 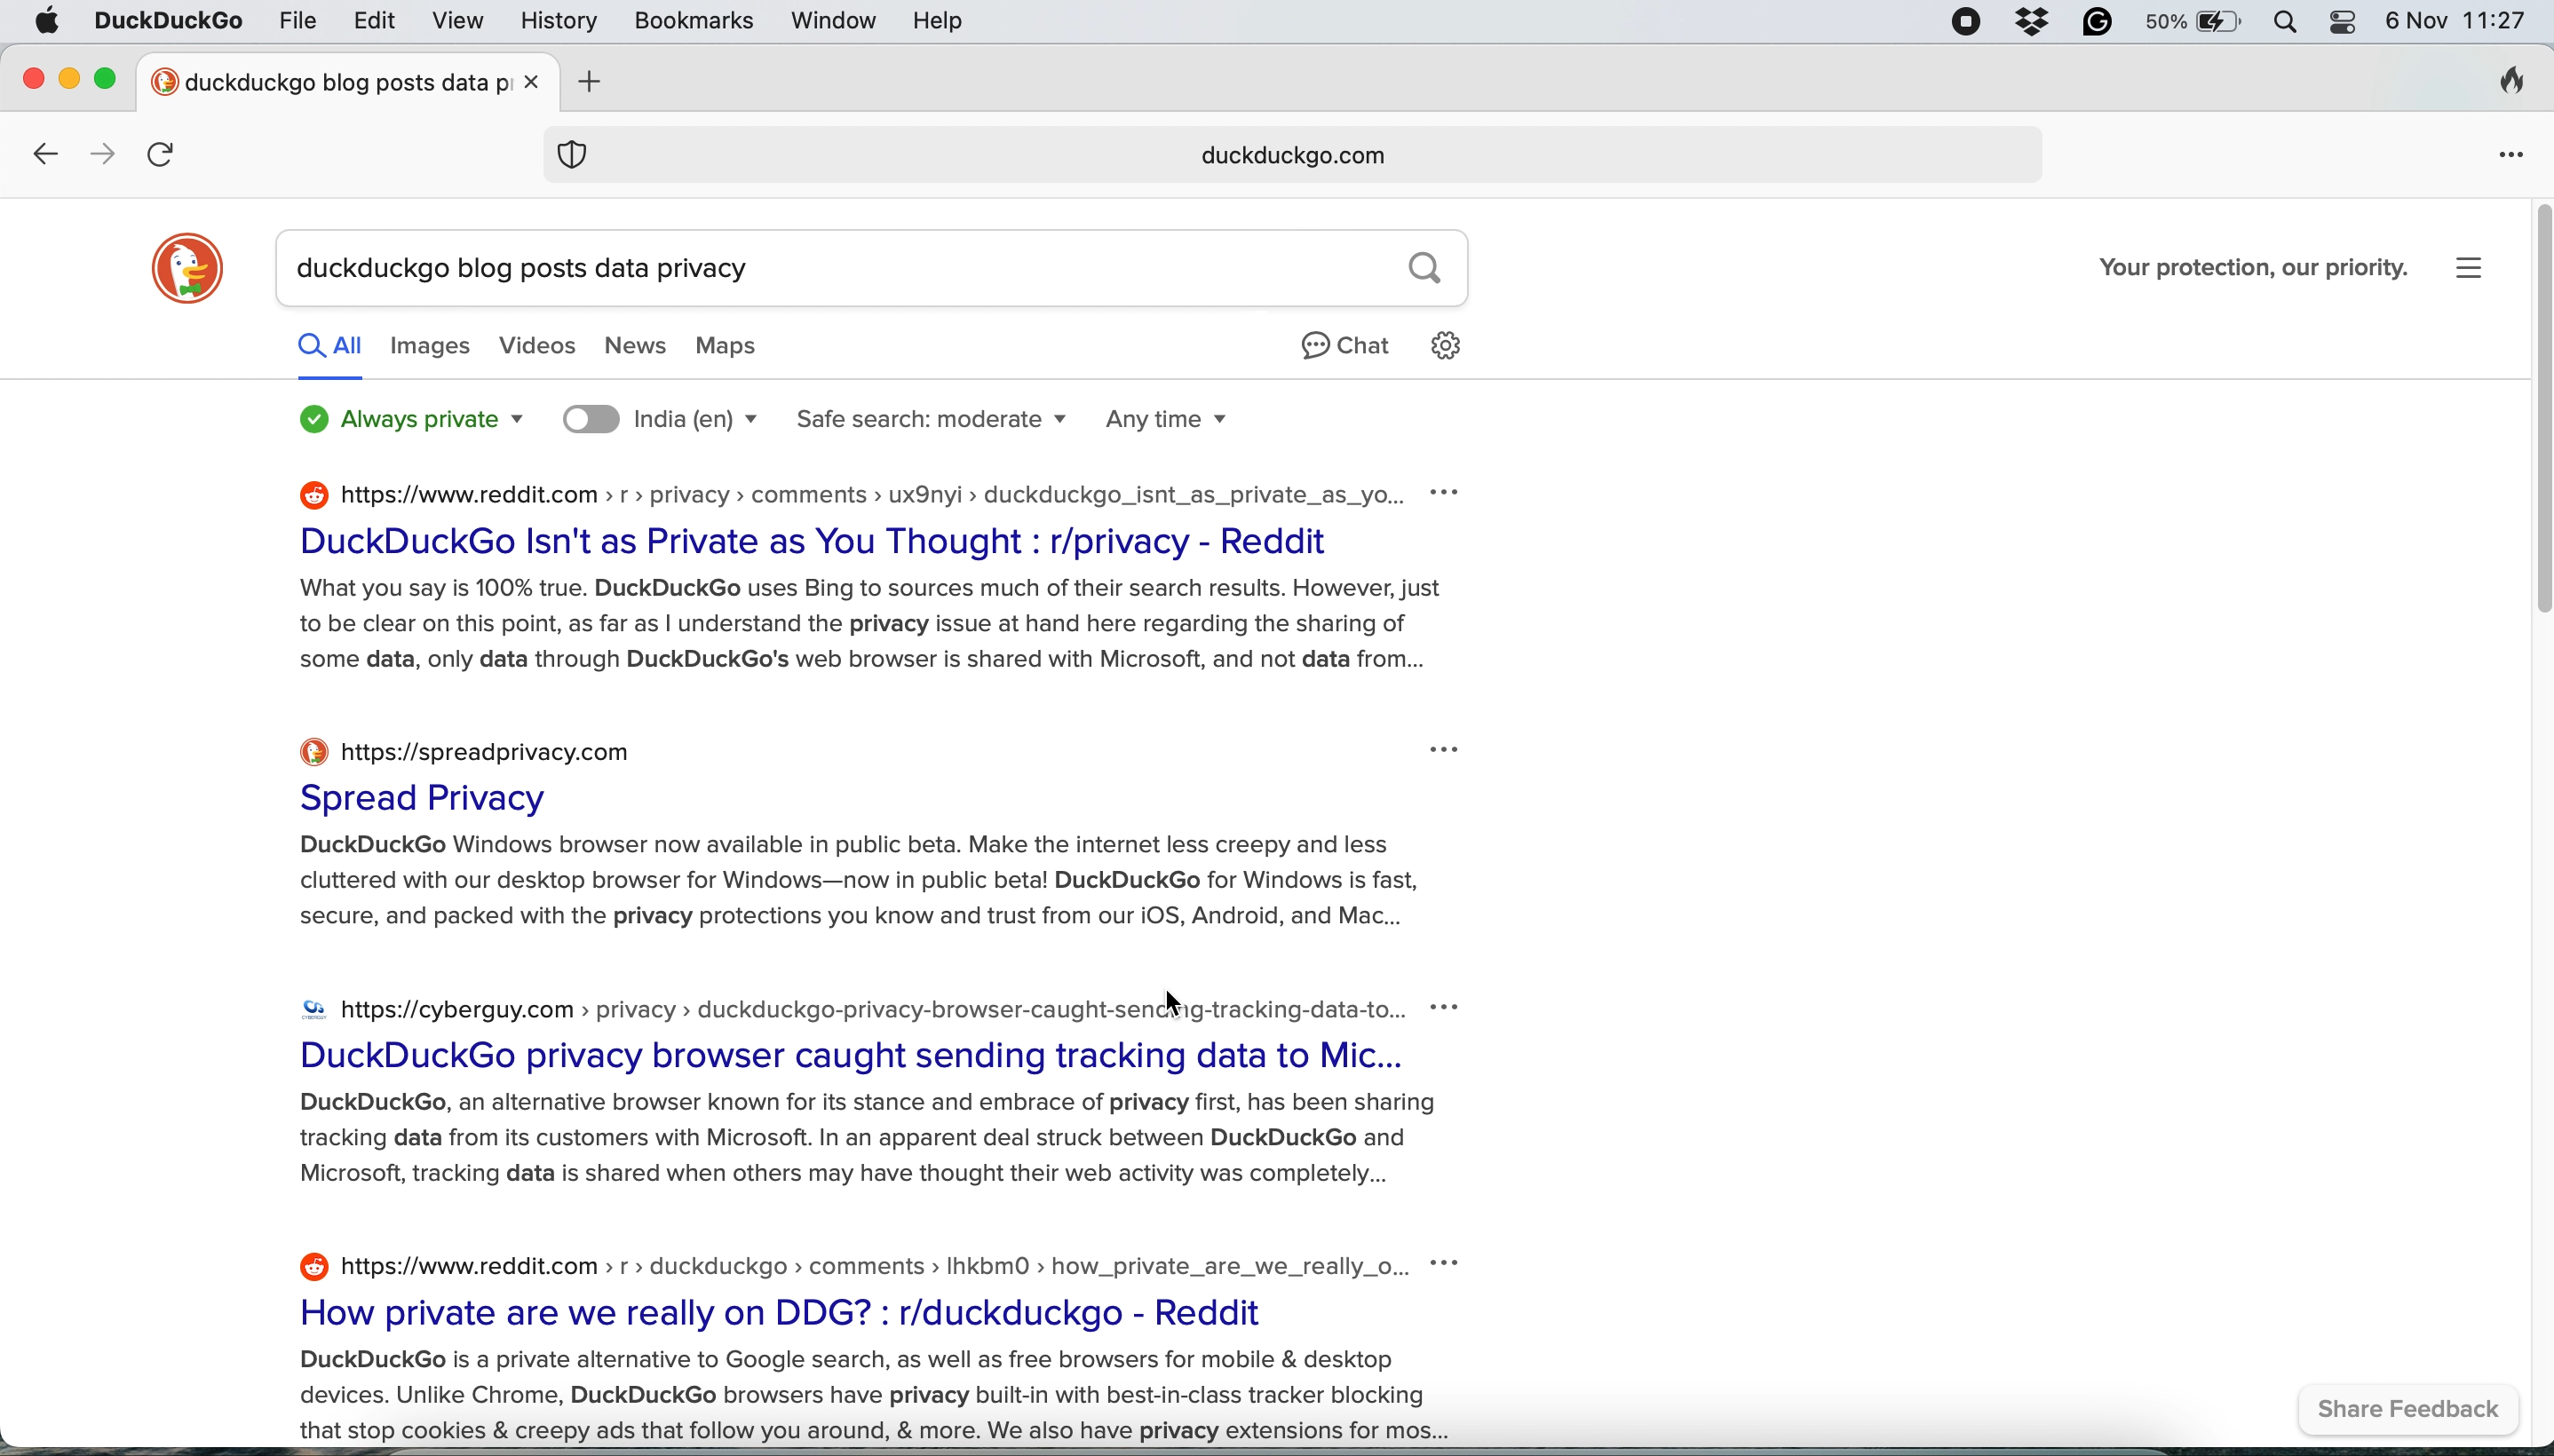 What do you see at coordinates (933, 418) in the screenshot?
I see `safe search` at bounding box center [933, 418].